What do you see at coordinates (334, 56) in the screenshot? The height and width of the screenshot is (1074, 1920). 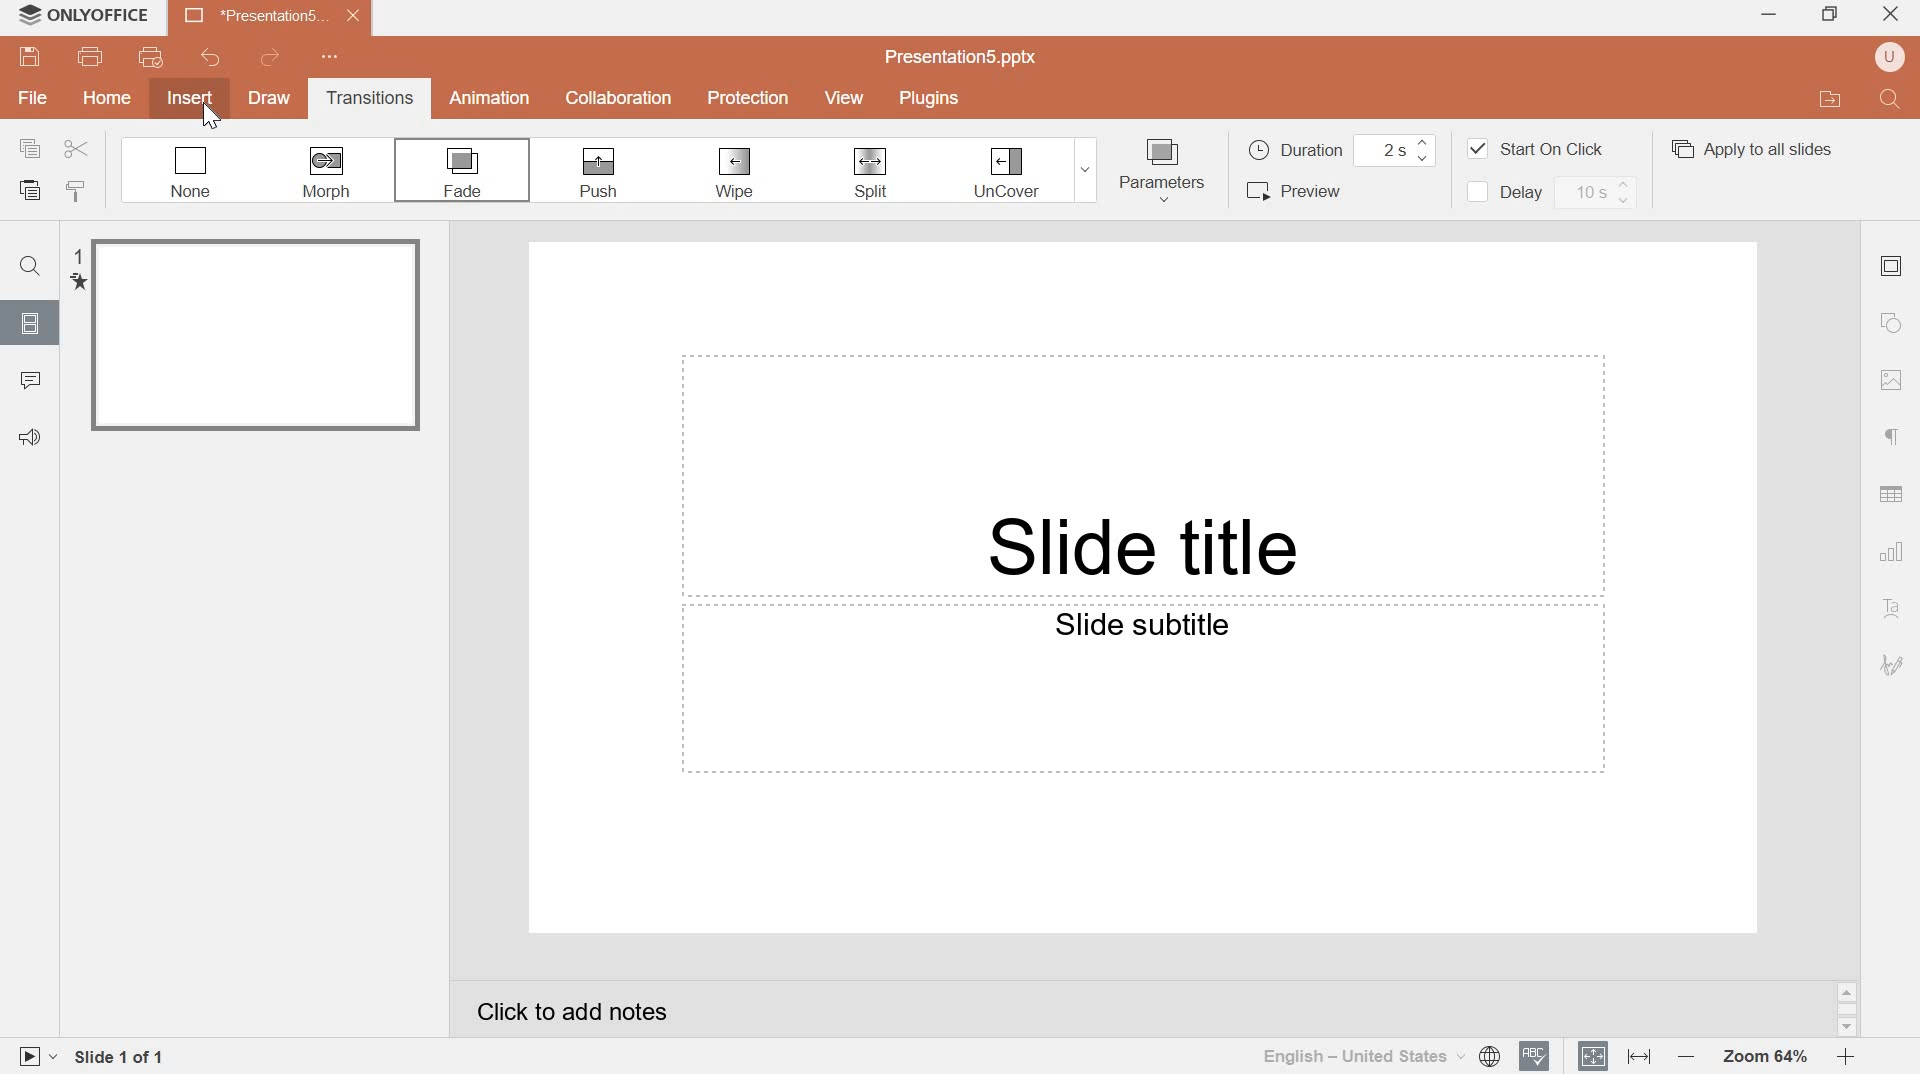 I see `customize quick access toolbar` at bounding box center [334, 56].